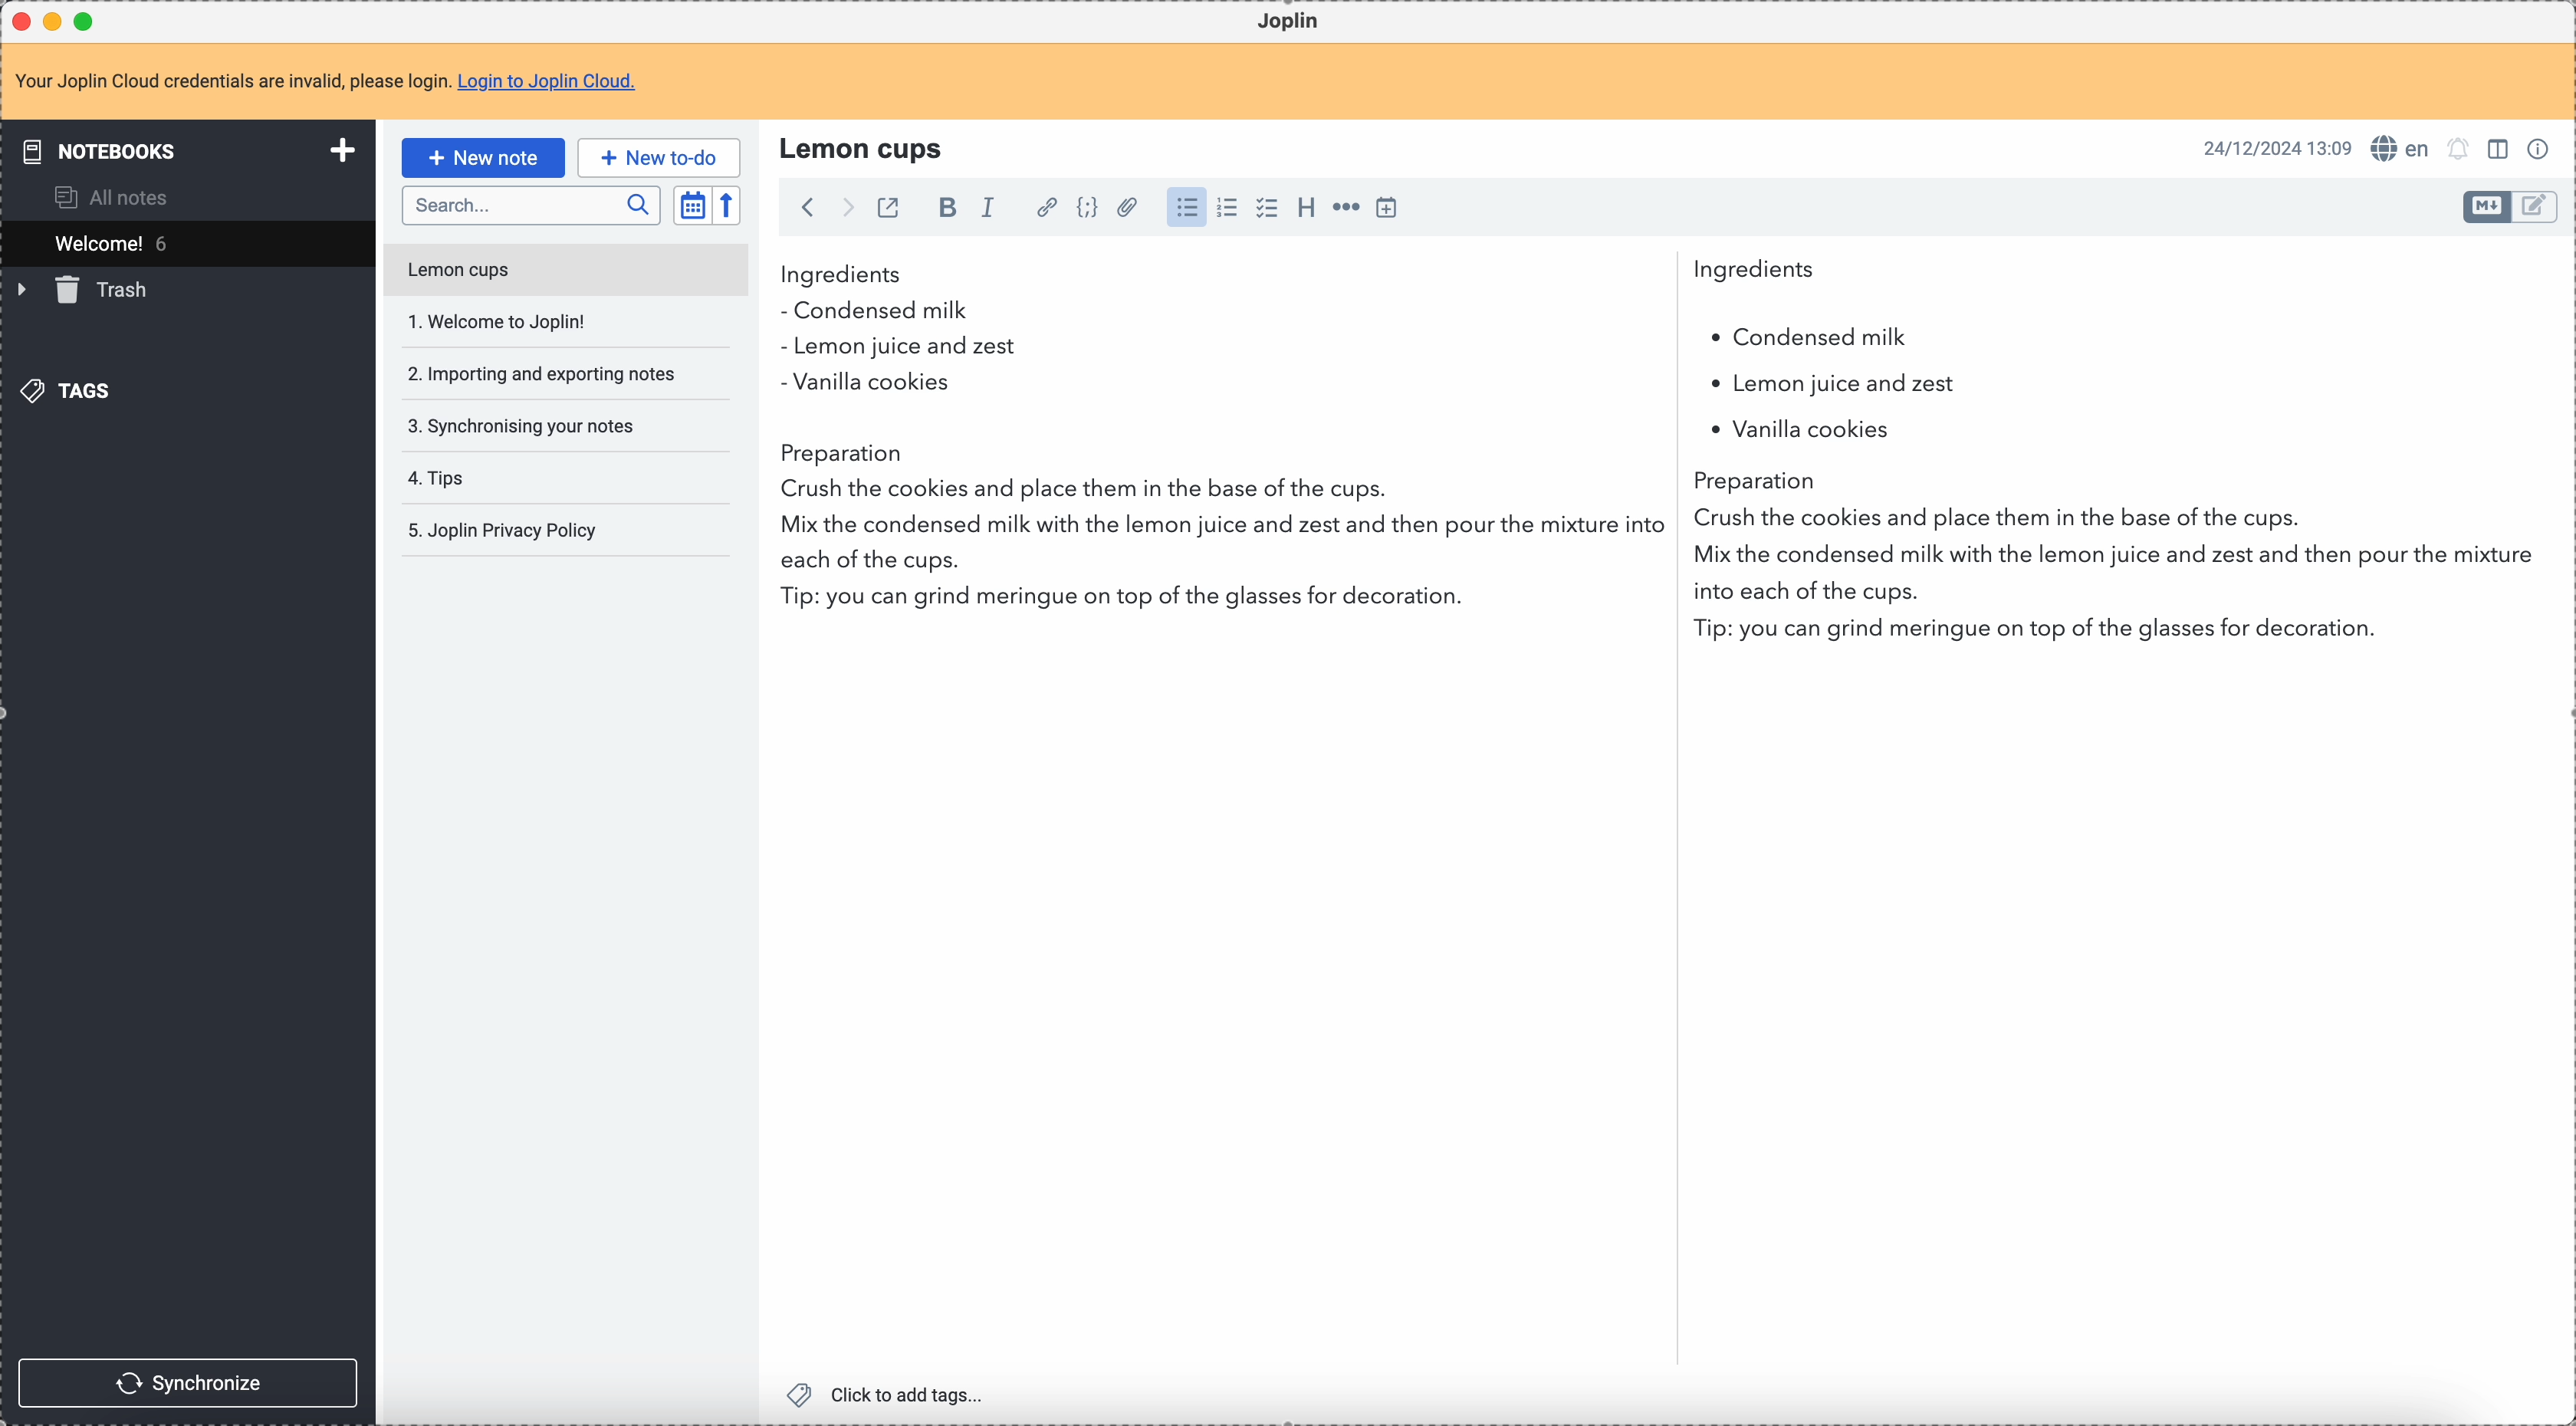 Image resolution: width=2576 pixels, height=1426 pixels. I want to click on numbered list, so click(1229, 208).